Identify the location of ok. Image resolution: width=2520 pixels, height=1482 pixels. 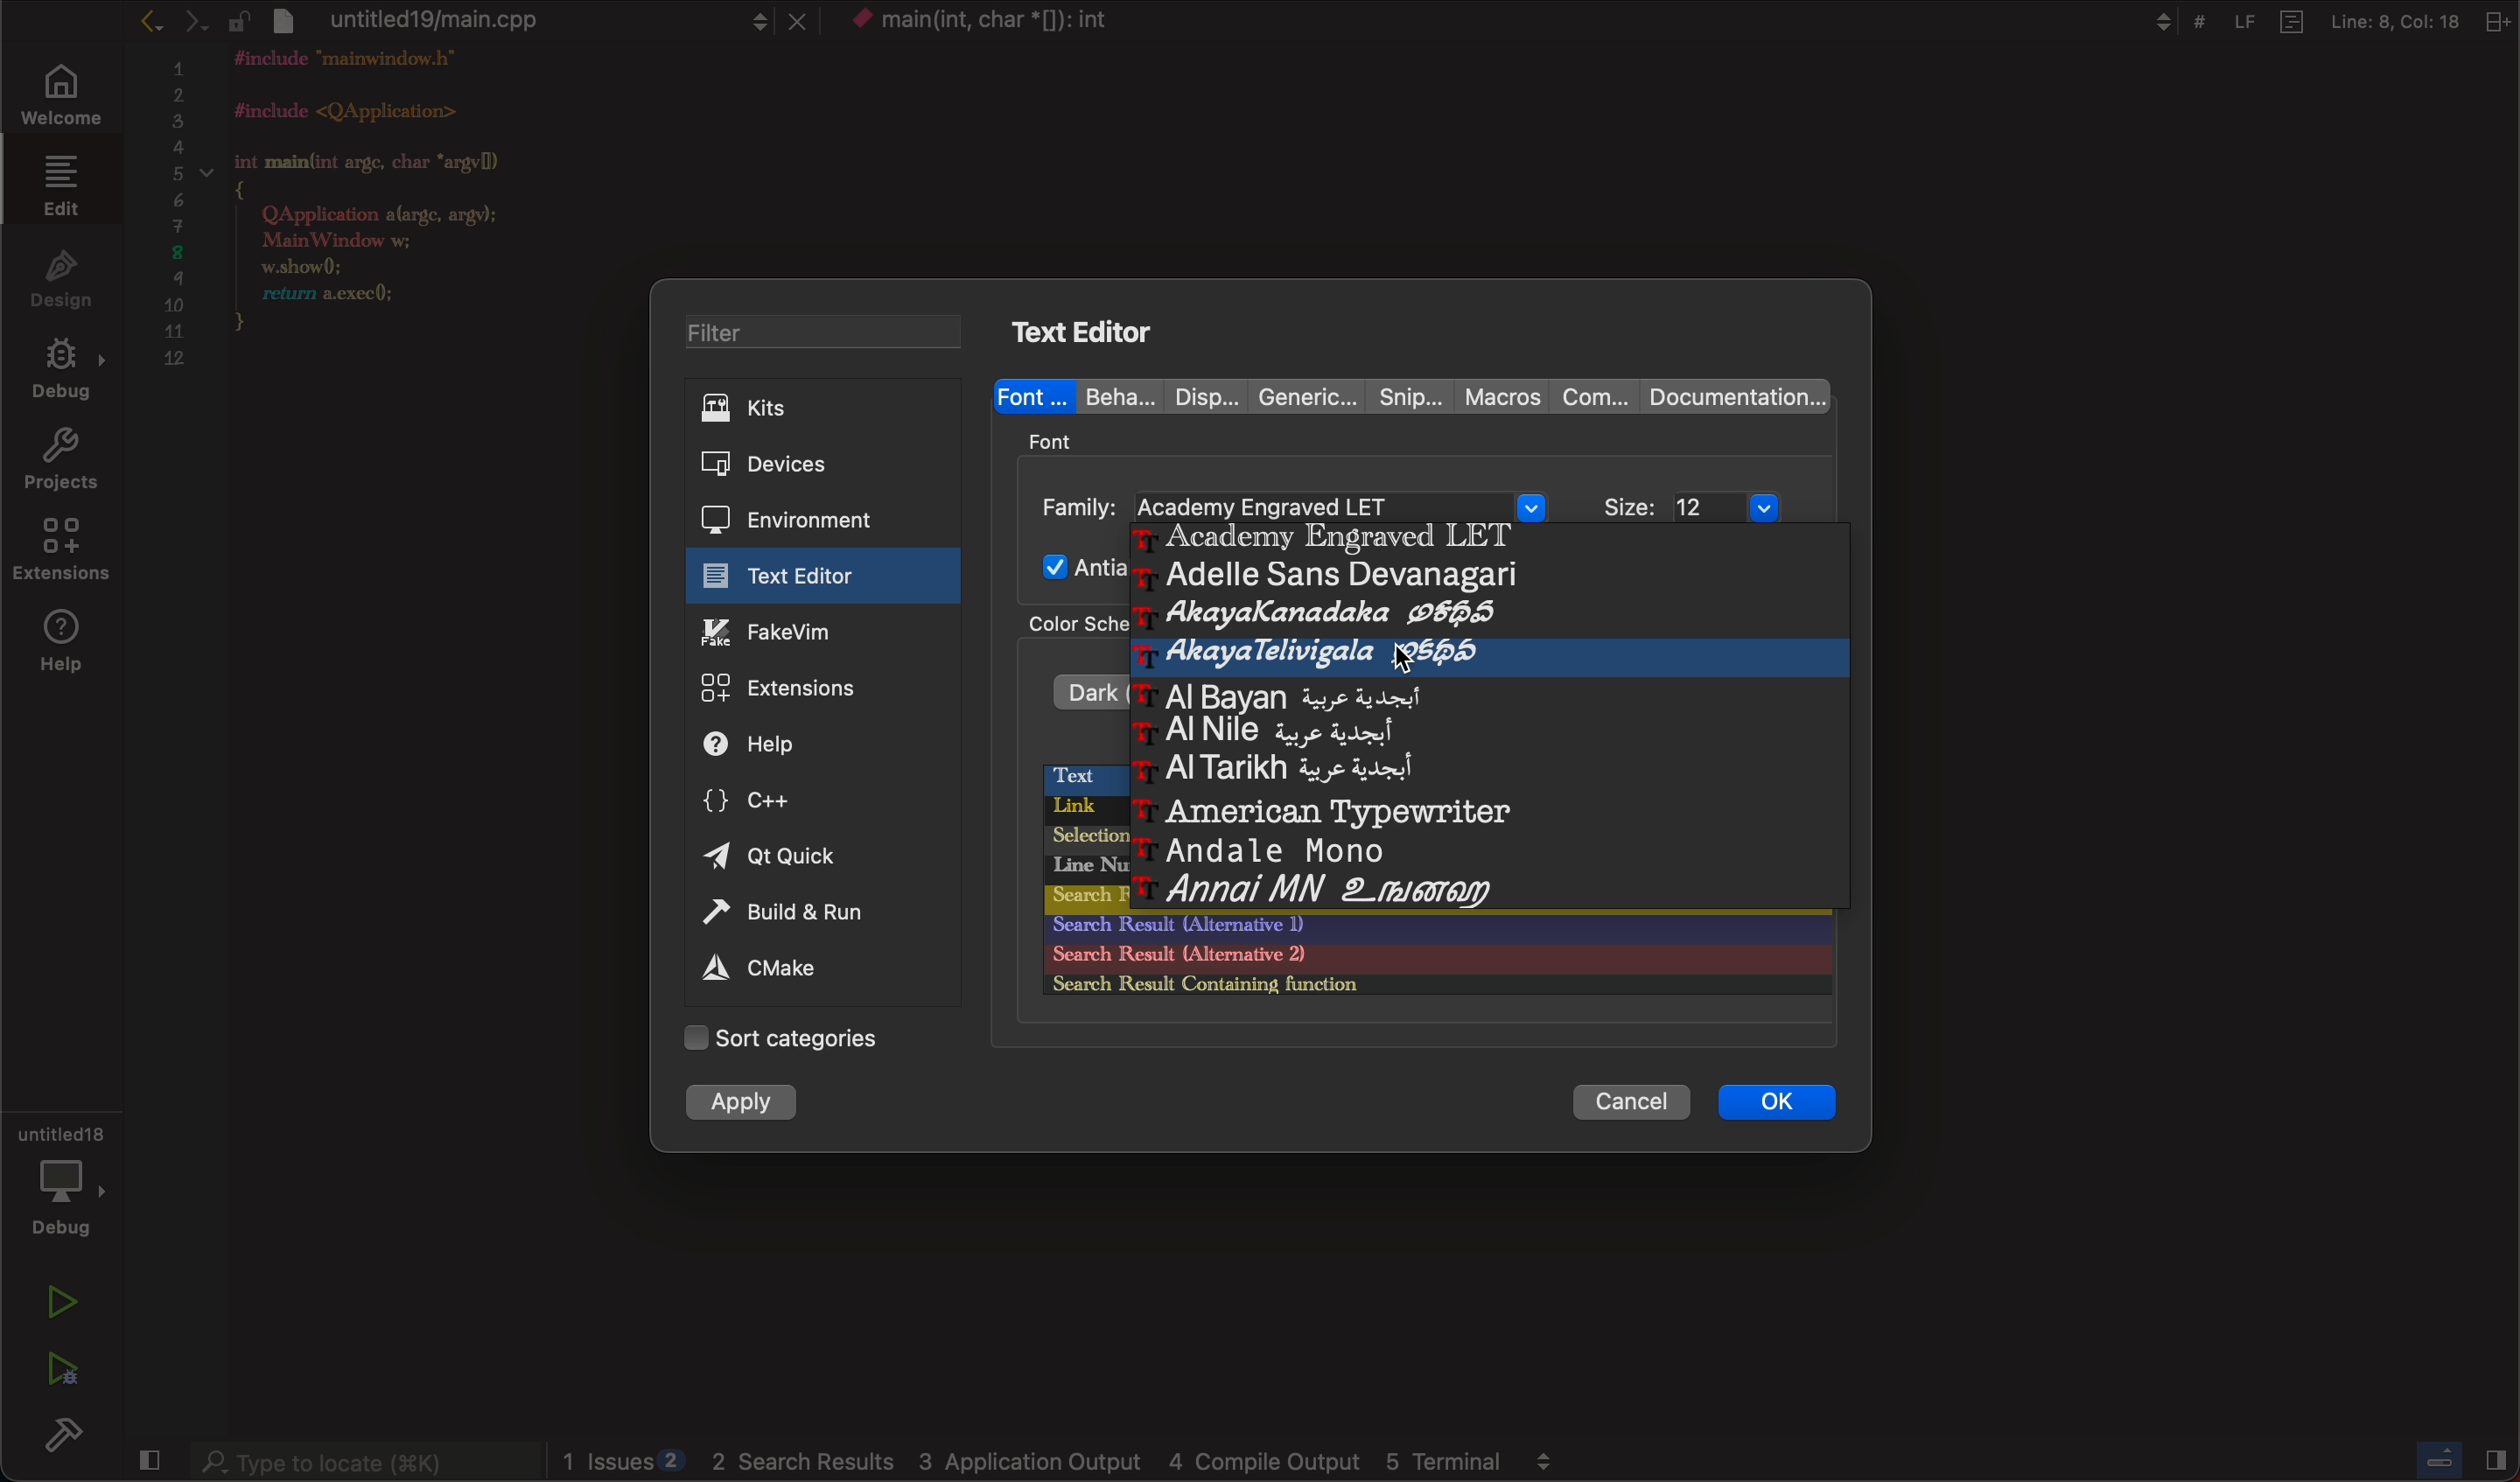
(1774, 1101).